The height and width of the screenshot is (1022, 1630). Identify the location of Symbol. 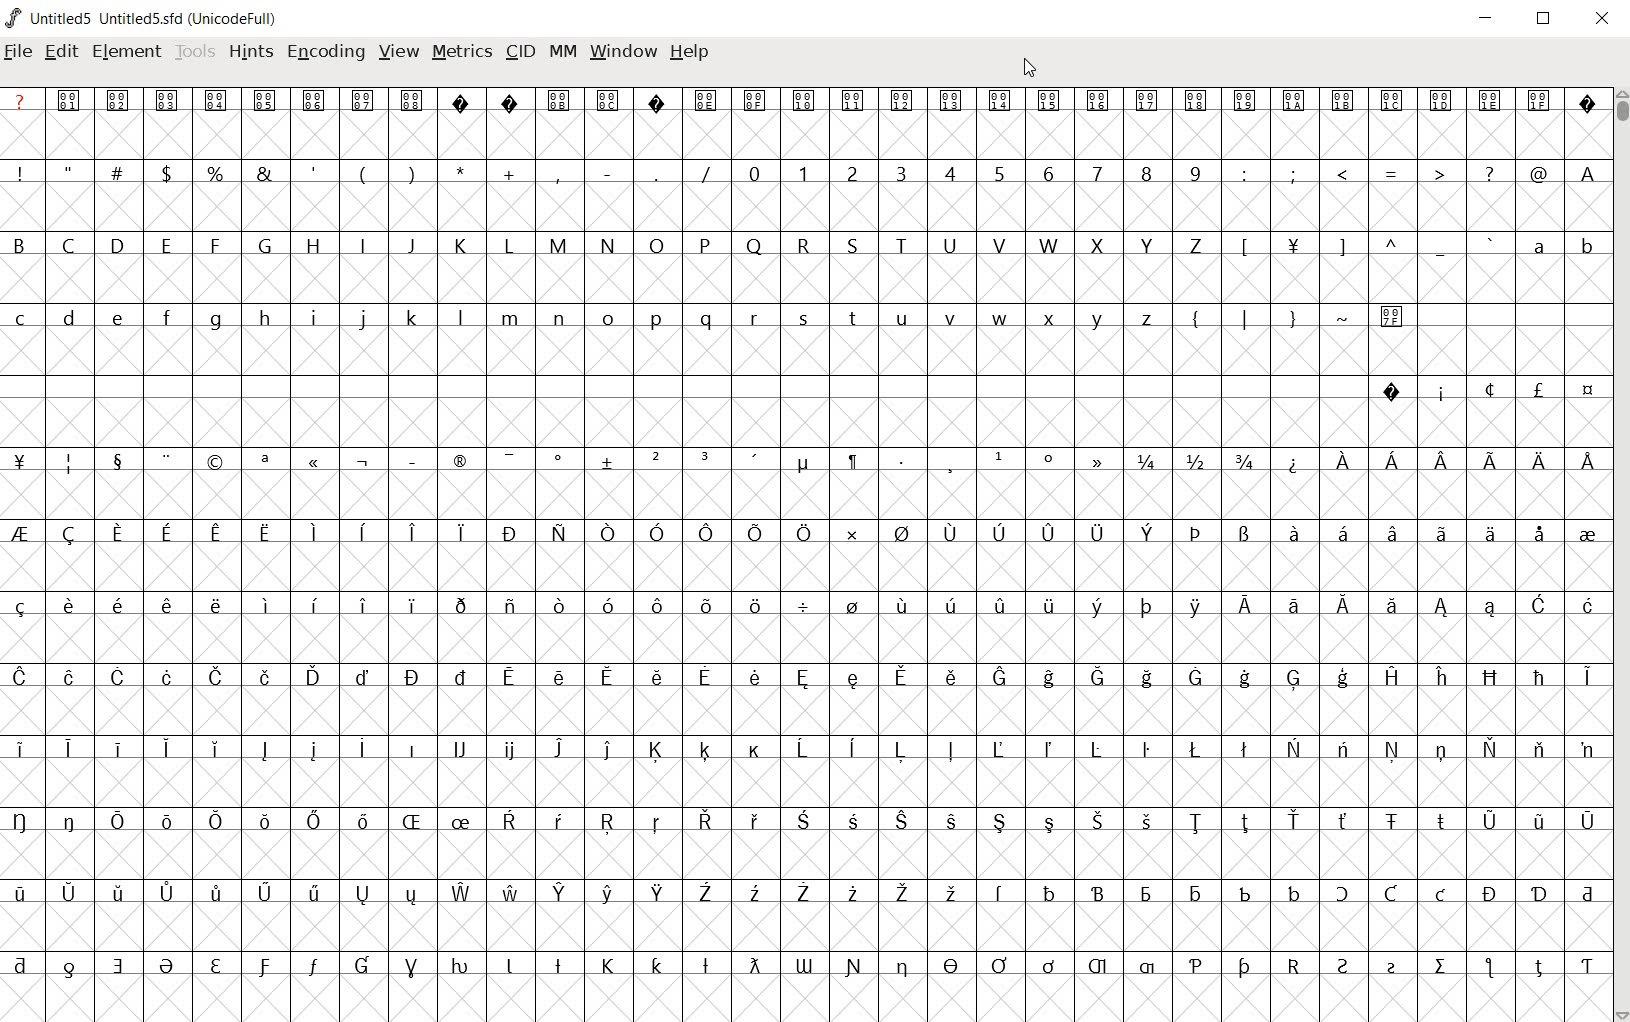
(510, 100).